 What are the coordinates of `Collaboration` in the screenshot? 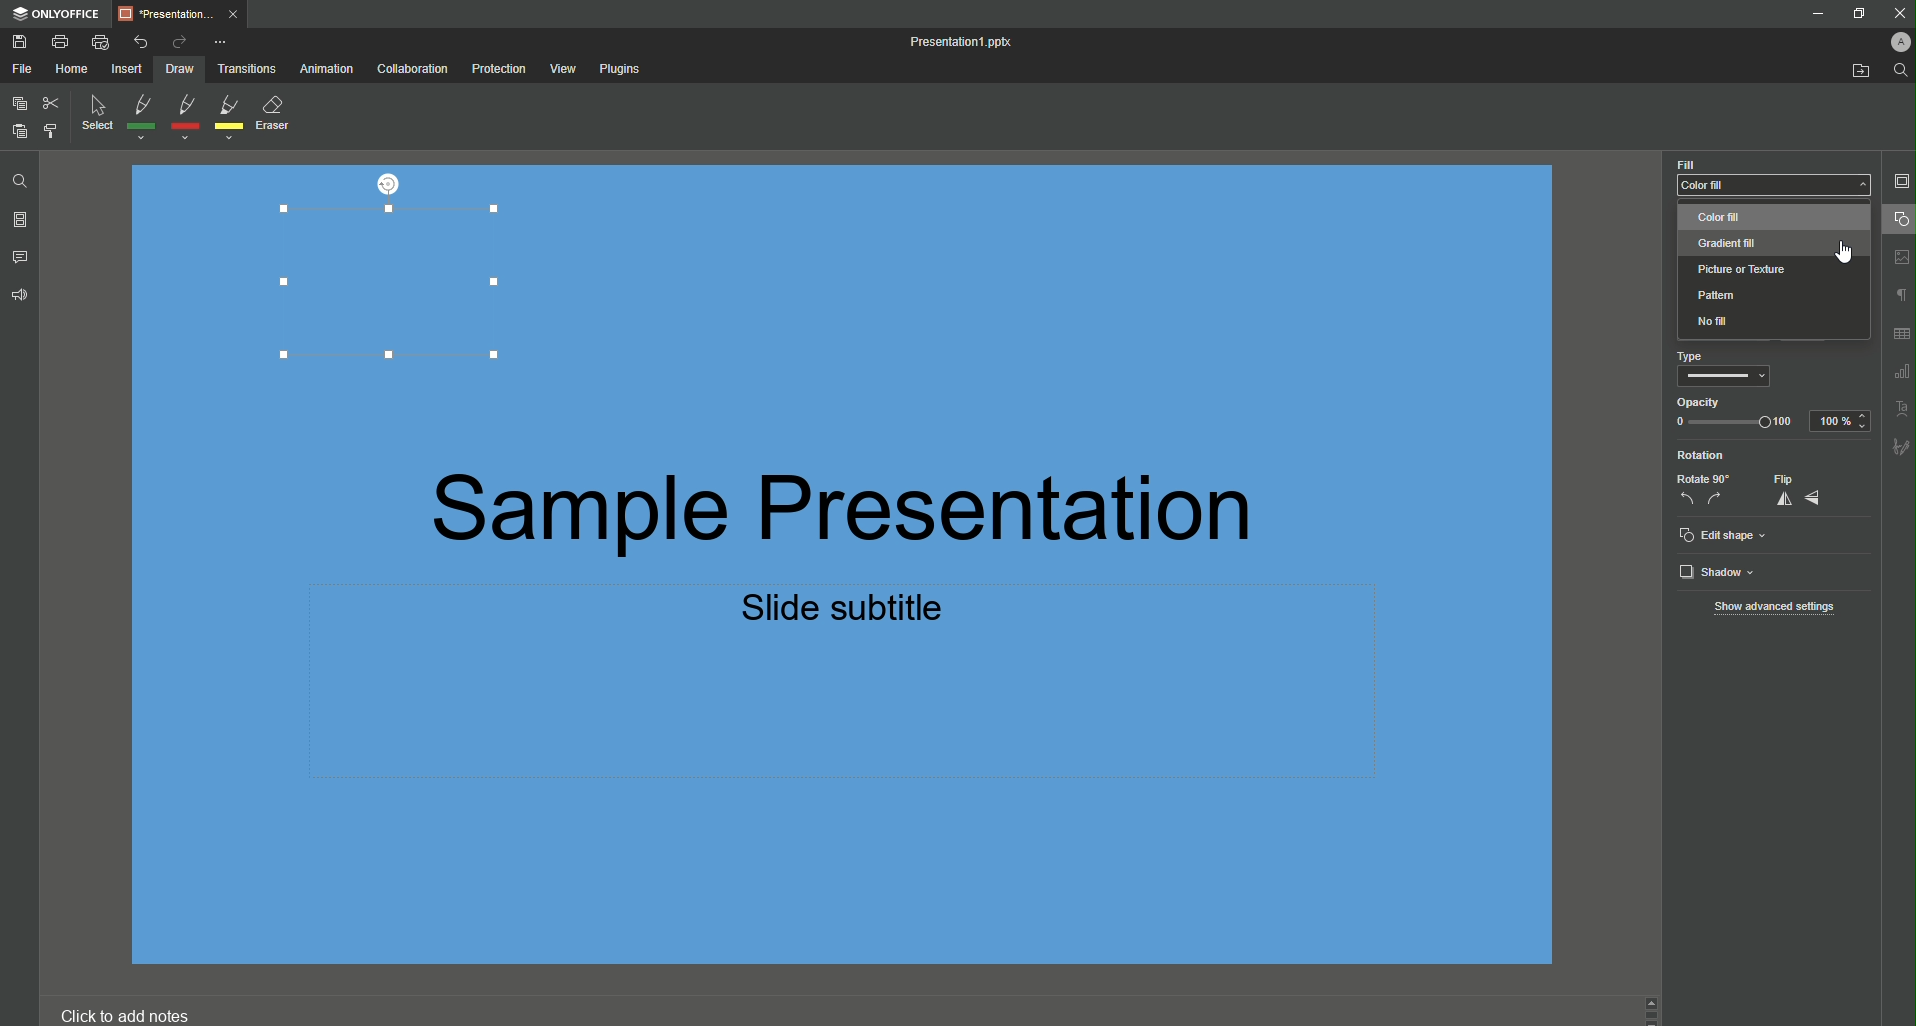 It's located at (411, 70).